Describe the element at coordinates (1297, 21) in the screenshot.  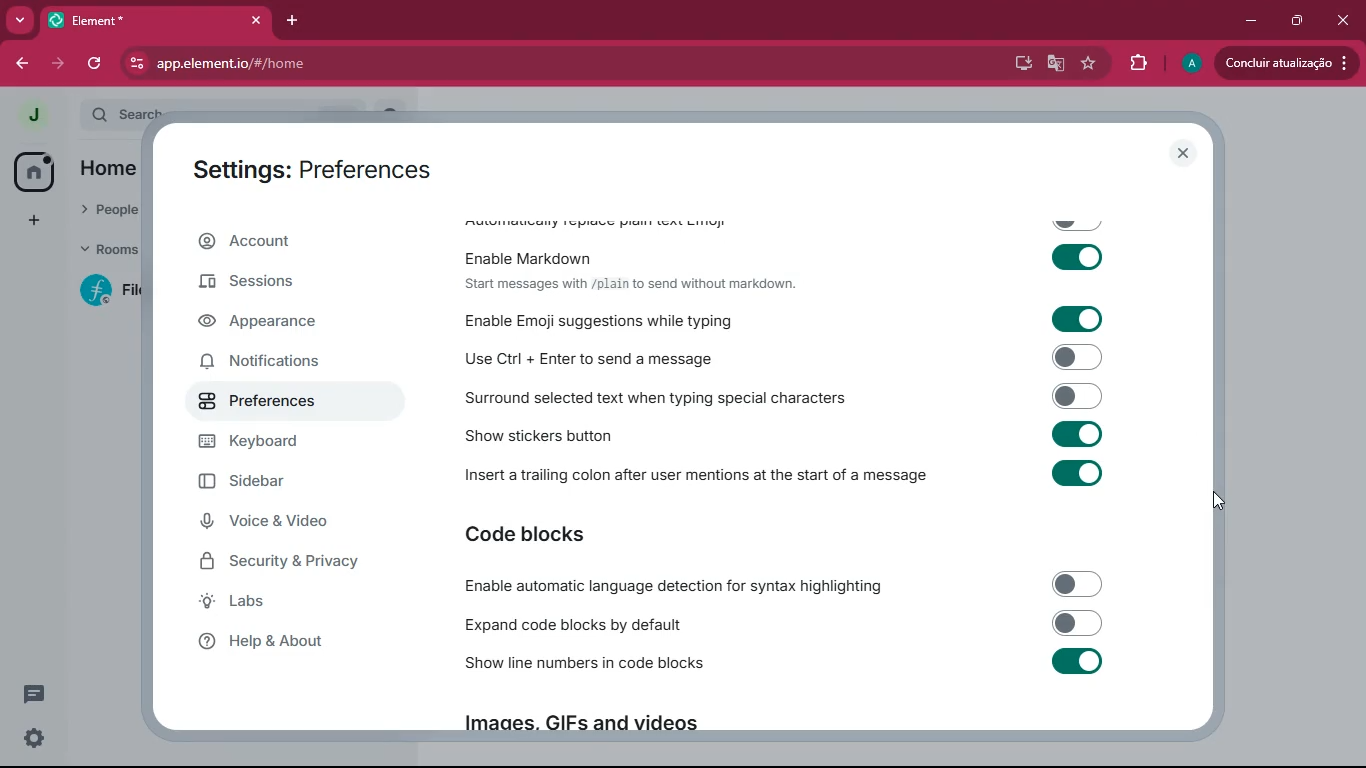
I see `maximize` at that location.